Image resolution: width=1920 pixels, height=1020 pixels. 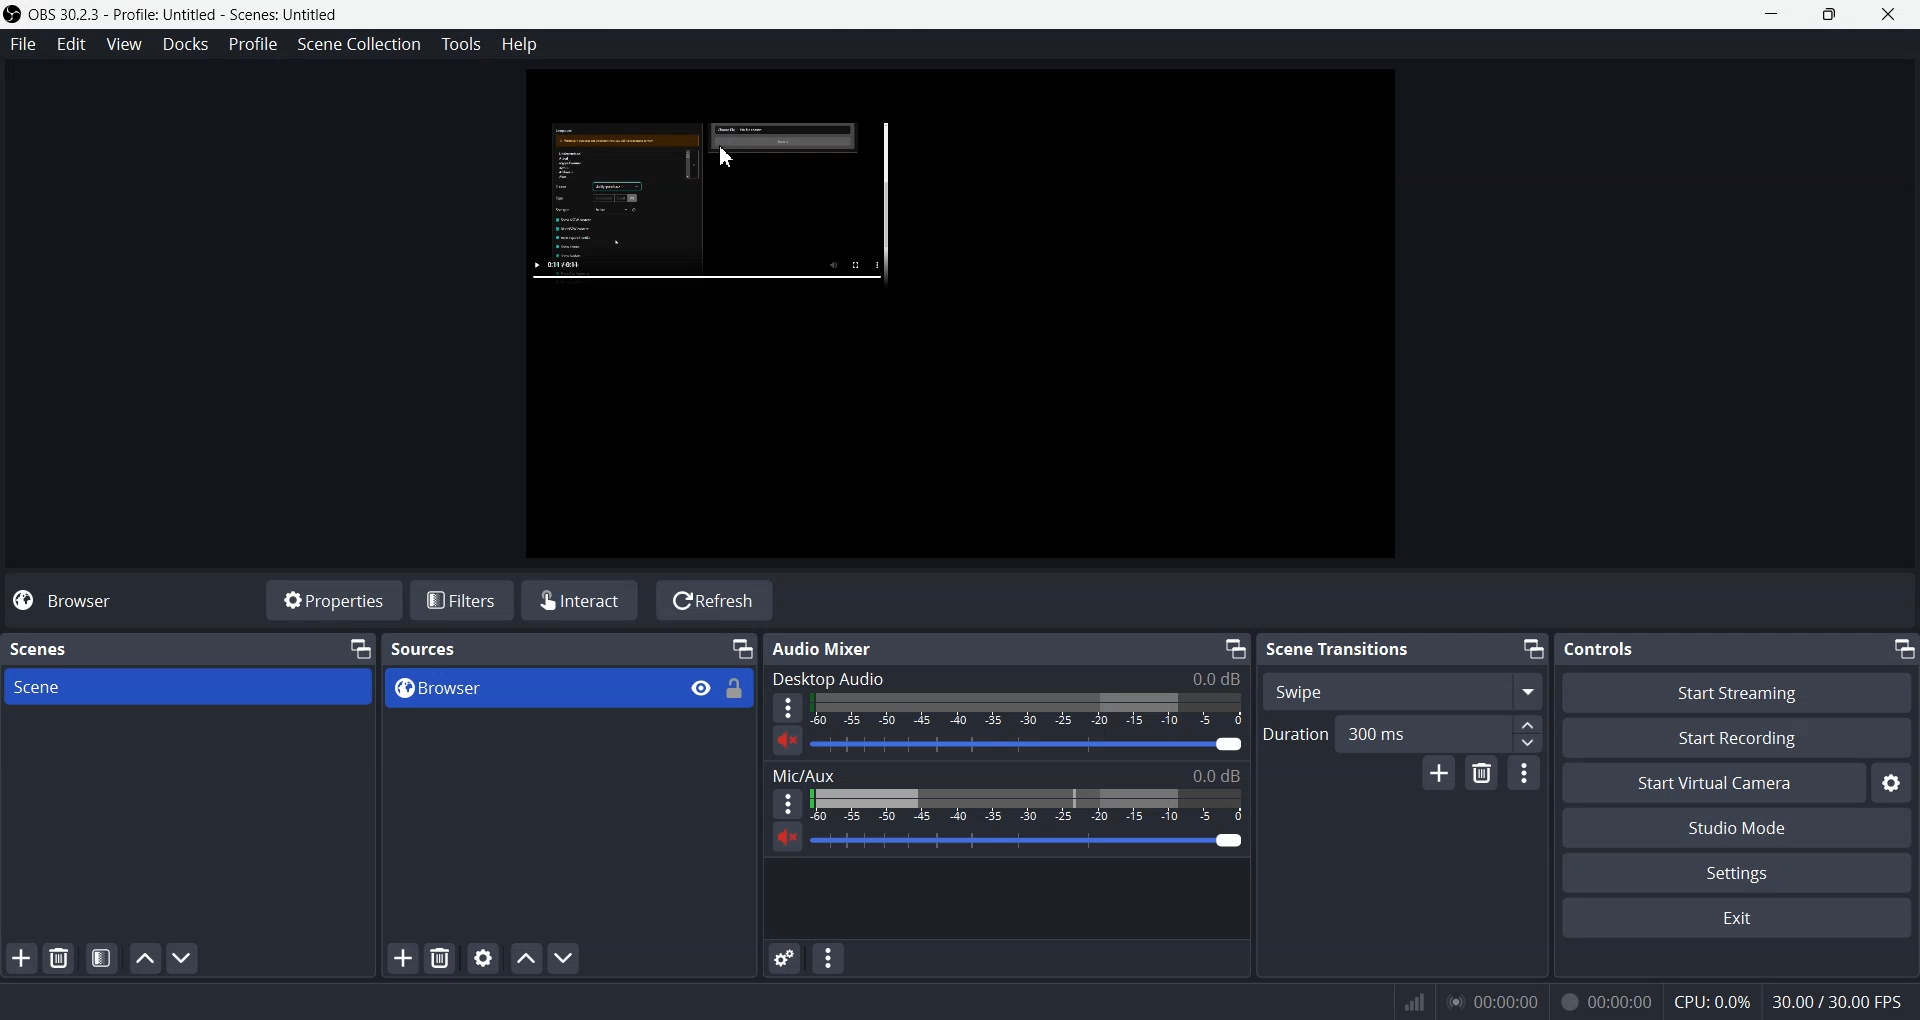 What do you see at coordinates (141, 958) in the screenshot?
I see `Move scene Up` at bounding box center [141, 958].